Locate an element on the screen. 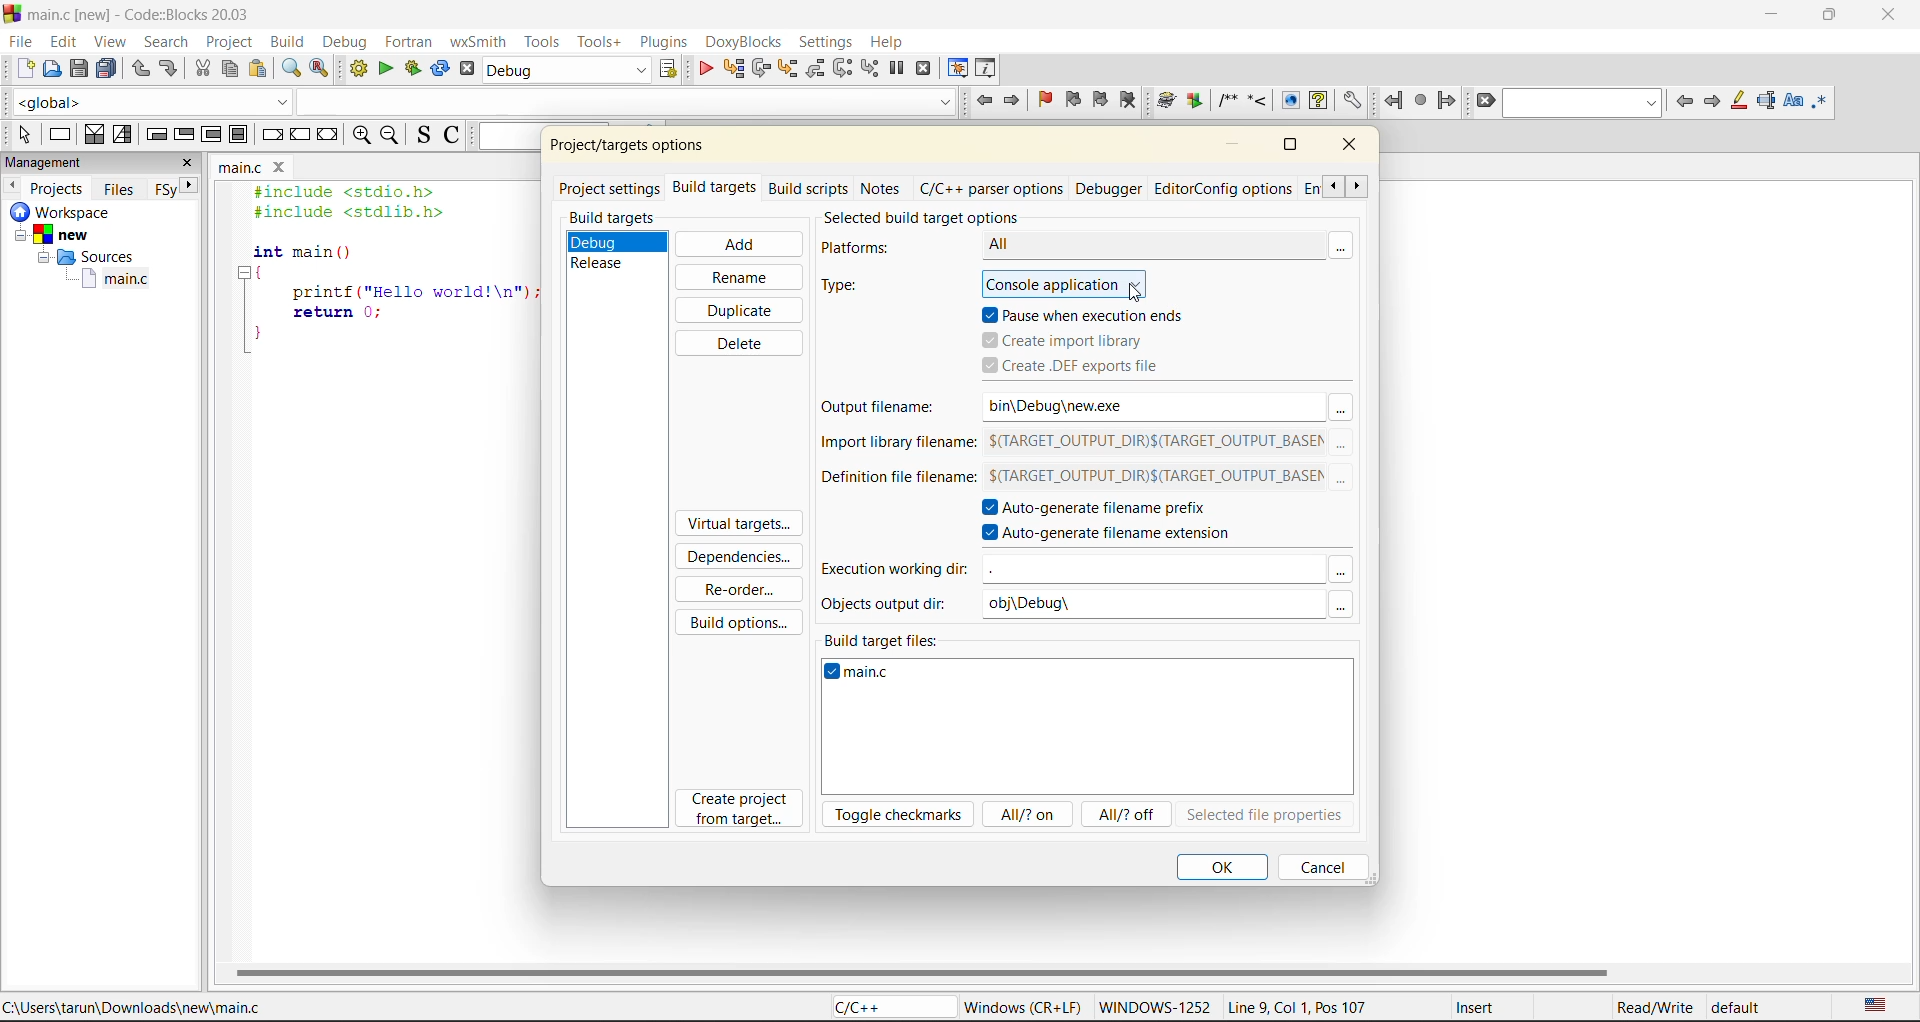 The image size is (1920, 1022). view is located at coordinates (111, 42).